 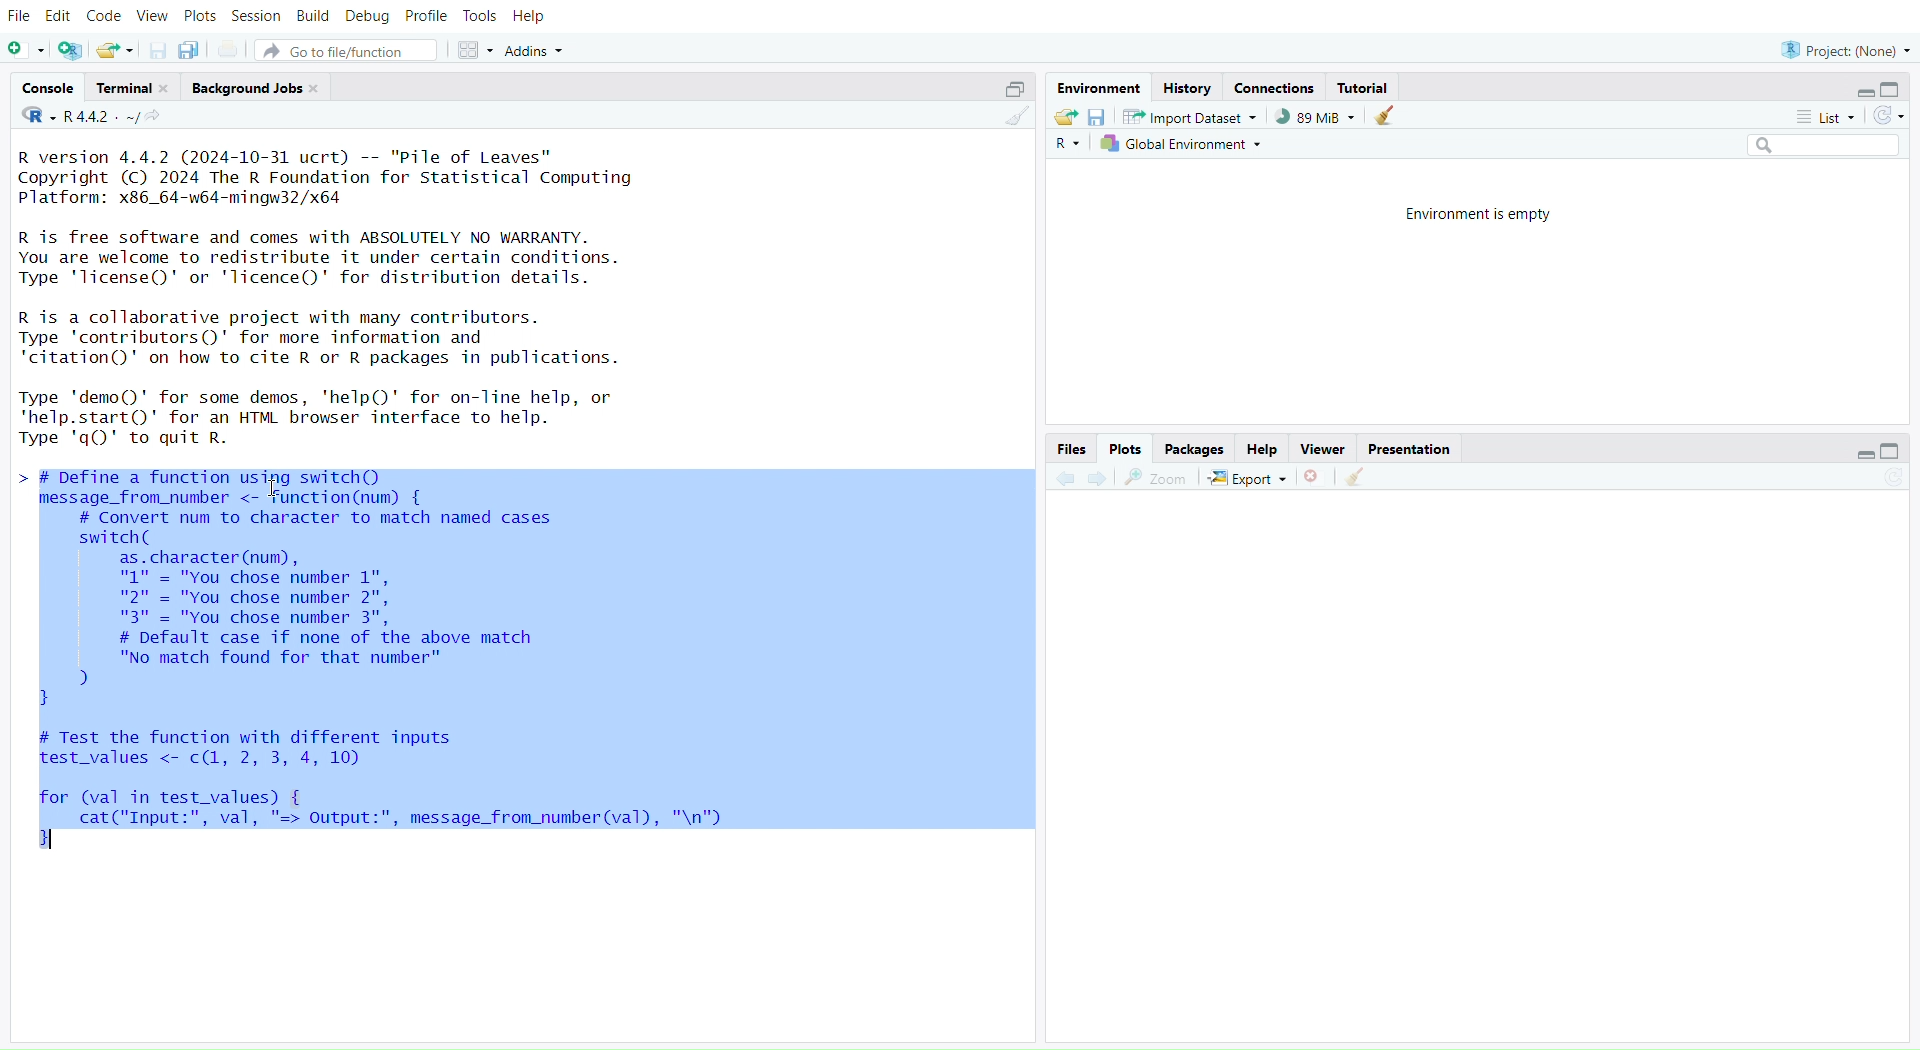 What do you see at coordinates (258, 16) in the screenshot?
I see `Session` at bounding box center [258, 16].